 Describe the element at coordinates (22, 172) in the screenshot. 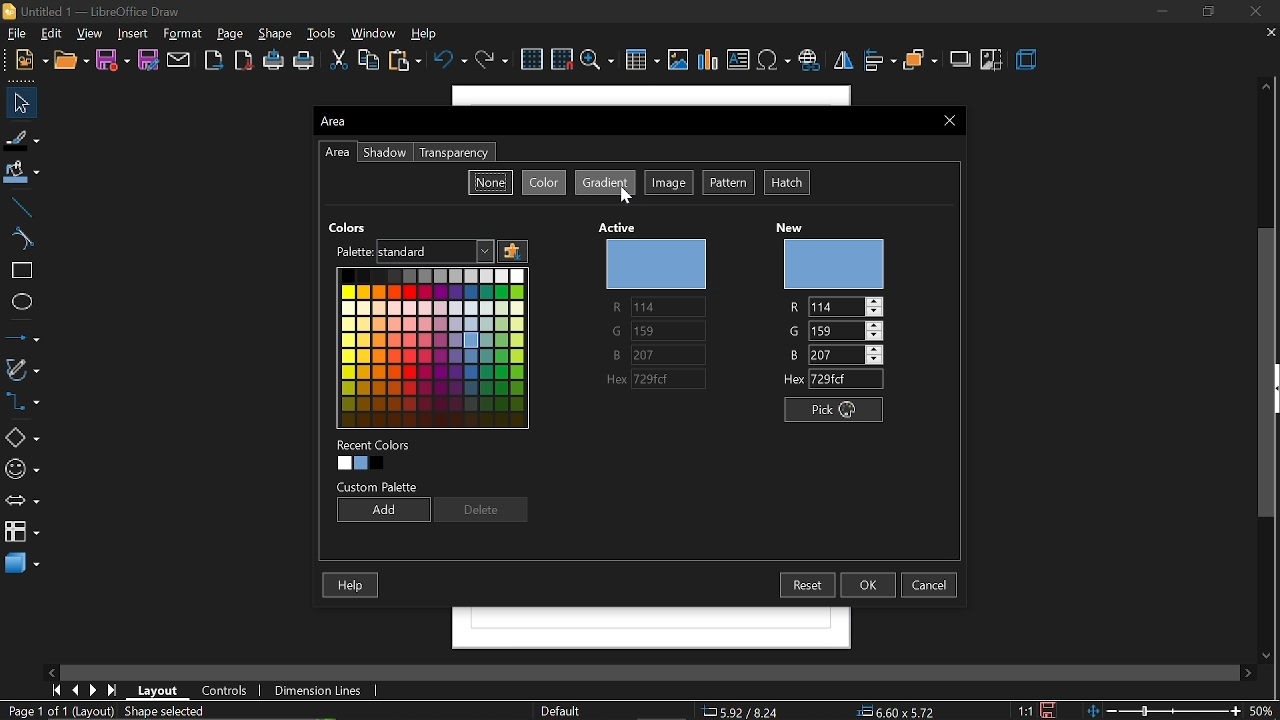

I see `fill color` at that location.